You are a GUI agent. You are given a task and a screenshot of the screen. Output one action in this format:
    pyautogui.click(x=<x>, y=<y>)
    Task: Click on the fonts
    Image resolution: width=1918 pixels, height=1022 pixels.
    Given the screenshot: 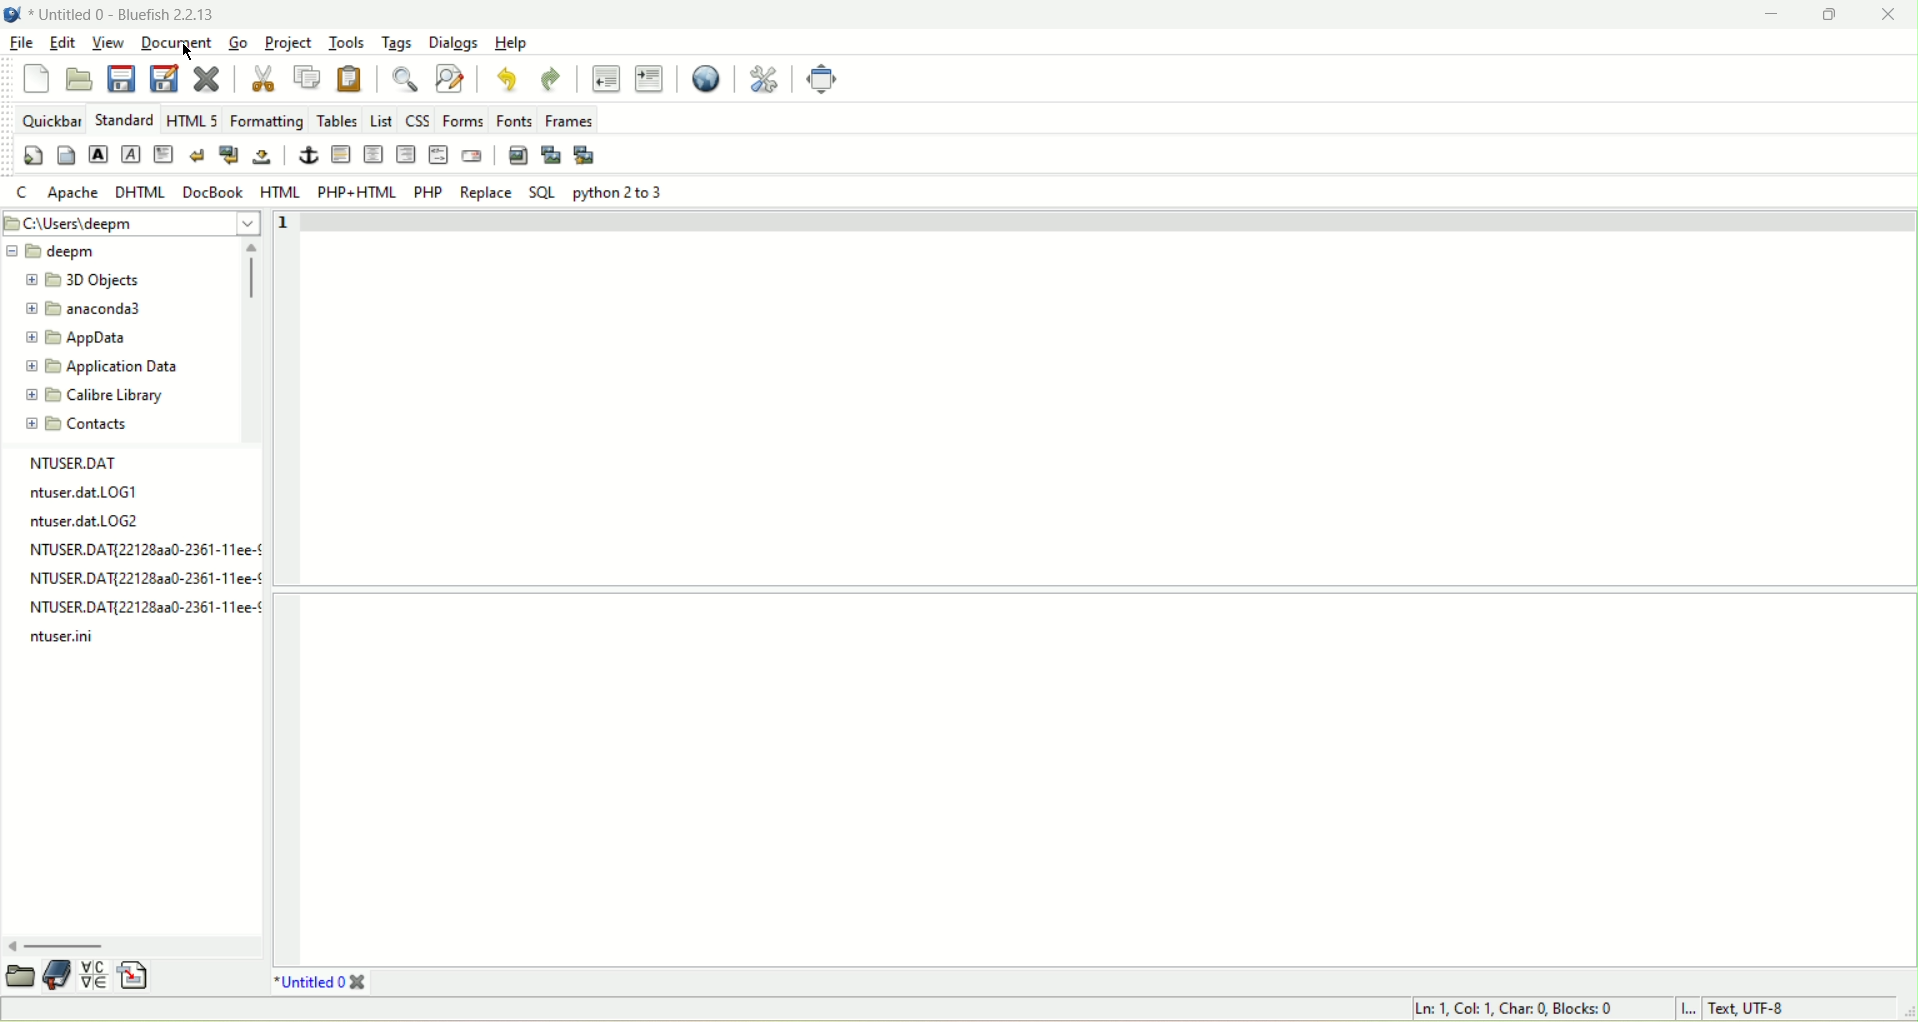 What is the action you would take?
    pyautogui.click(x=513, y=119)
    